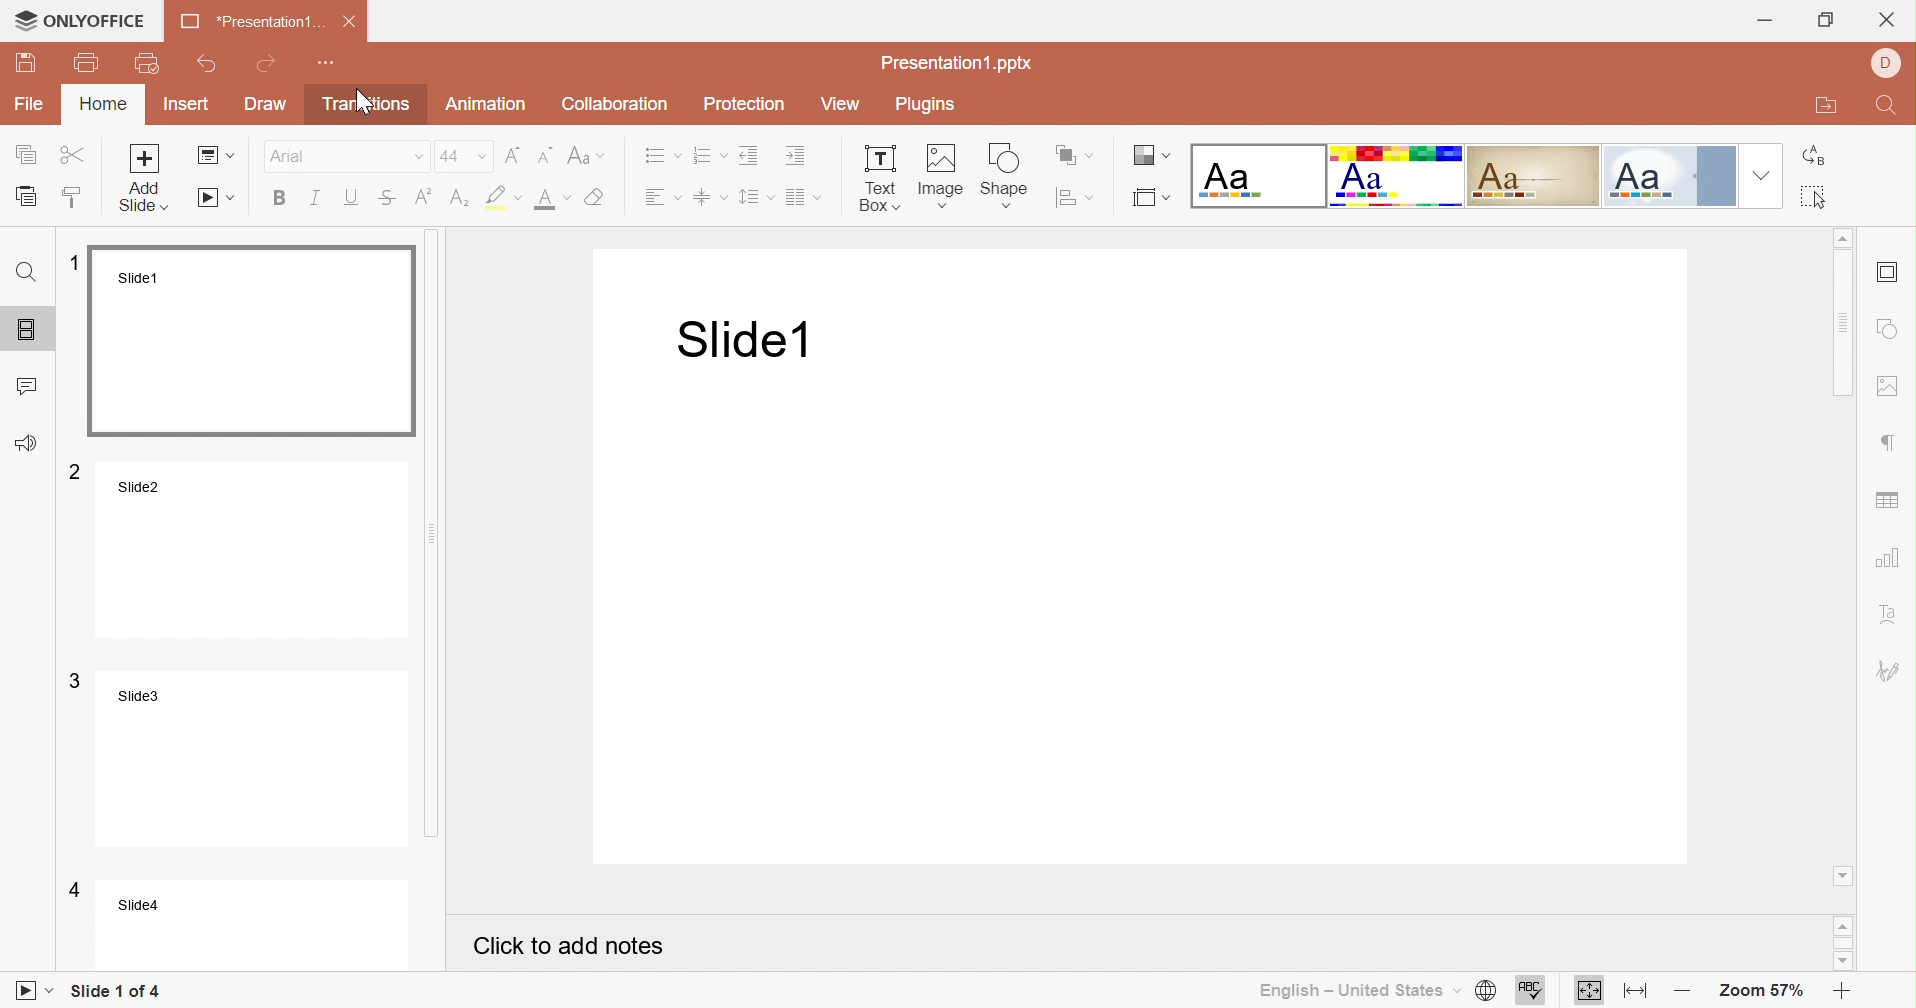 Image resolution: width=1916 pixels, height=1008 pixels. What do you see at coordinates (1843, 994) in the screenshot?
I see `Zoom in` at bounding box center [1843, 994].